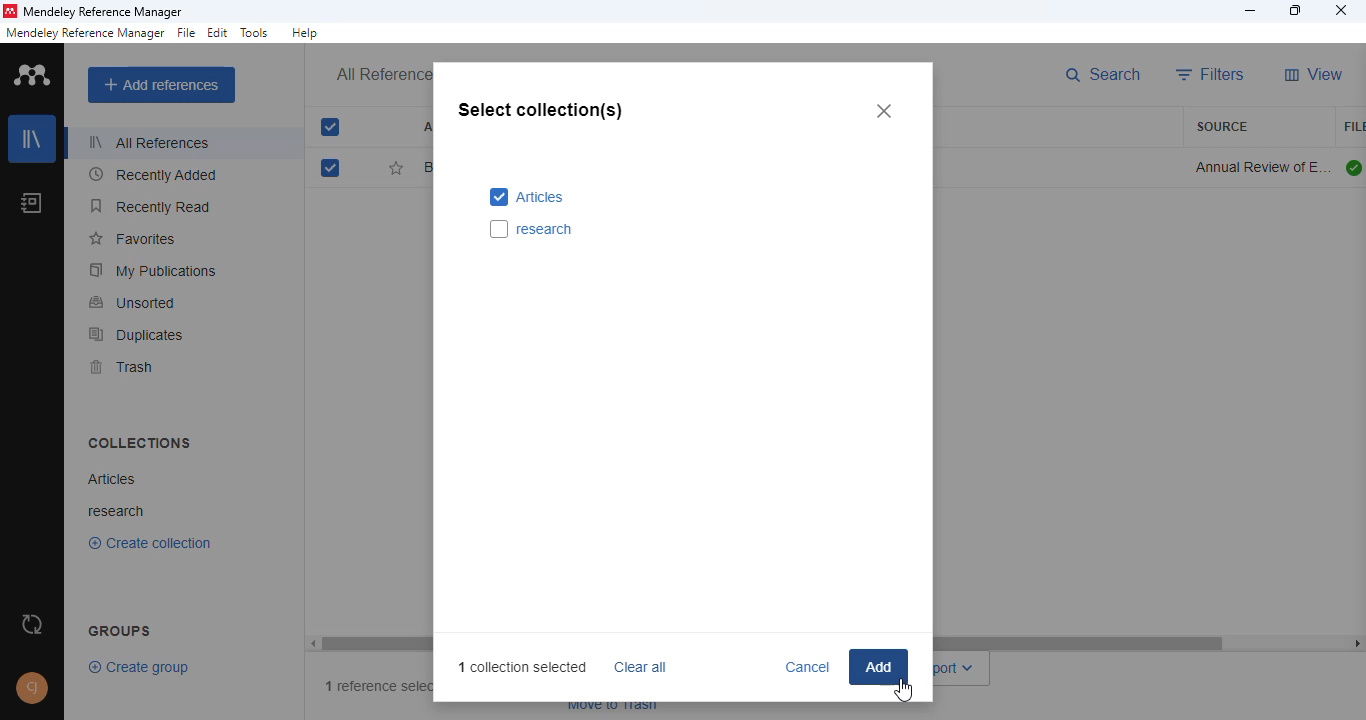 This screenshot has height=720, width=1366. What do you see at coordinates (31, 203) in the screenshot?
I see `notebook` at bounding box center [31, 203].